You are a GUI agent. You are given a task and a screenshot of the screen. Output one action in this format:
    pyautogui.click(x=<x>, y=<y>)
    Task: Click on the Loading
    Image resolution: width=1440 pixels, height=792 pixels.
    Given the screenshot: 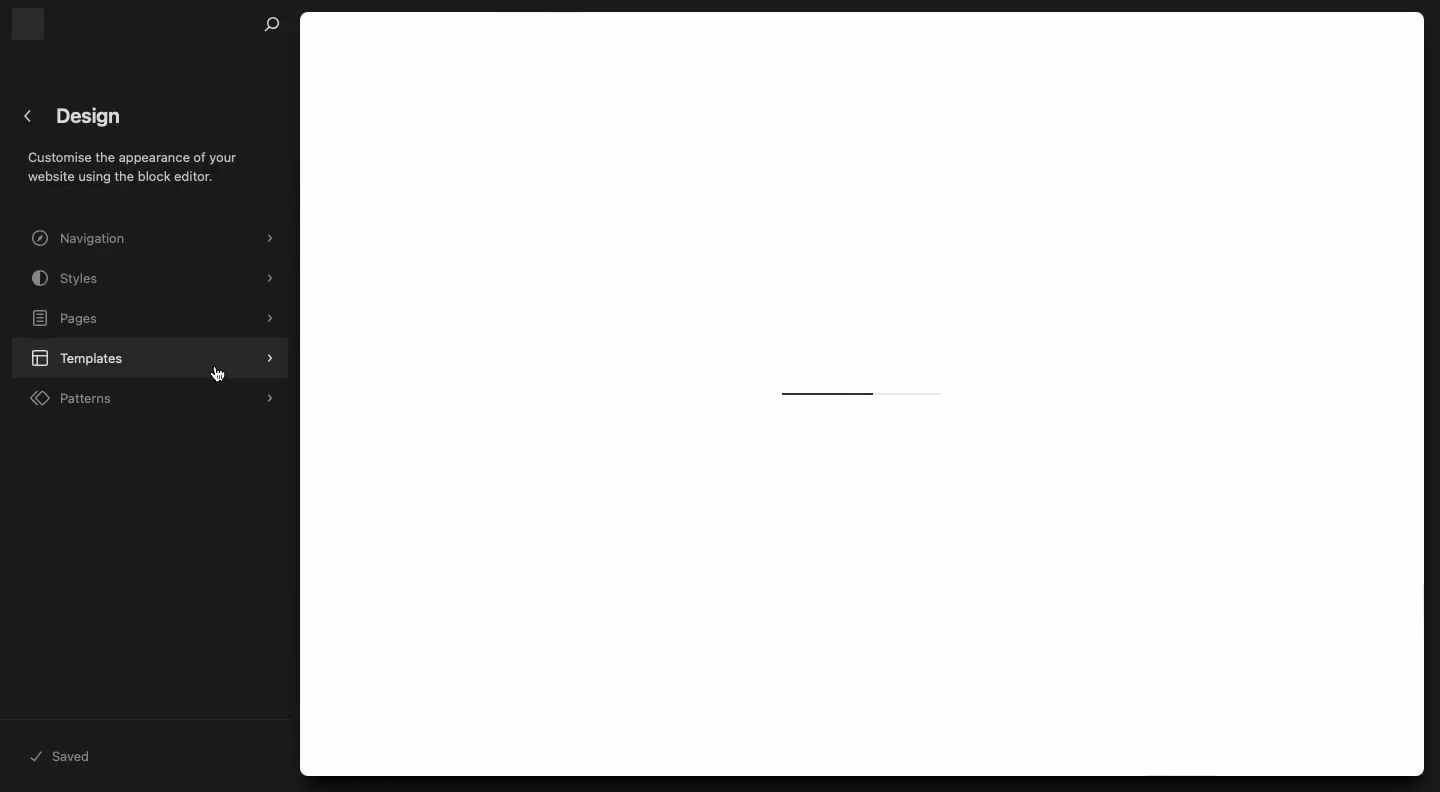 What is the action you would take?
    pyautogui.click(x=862, y=394)
    